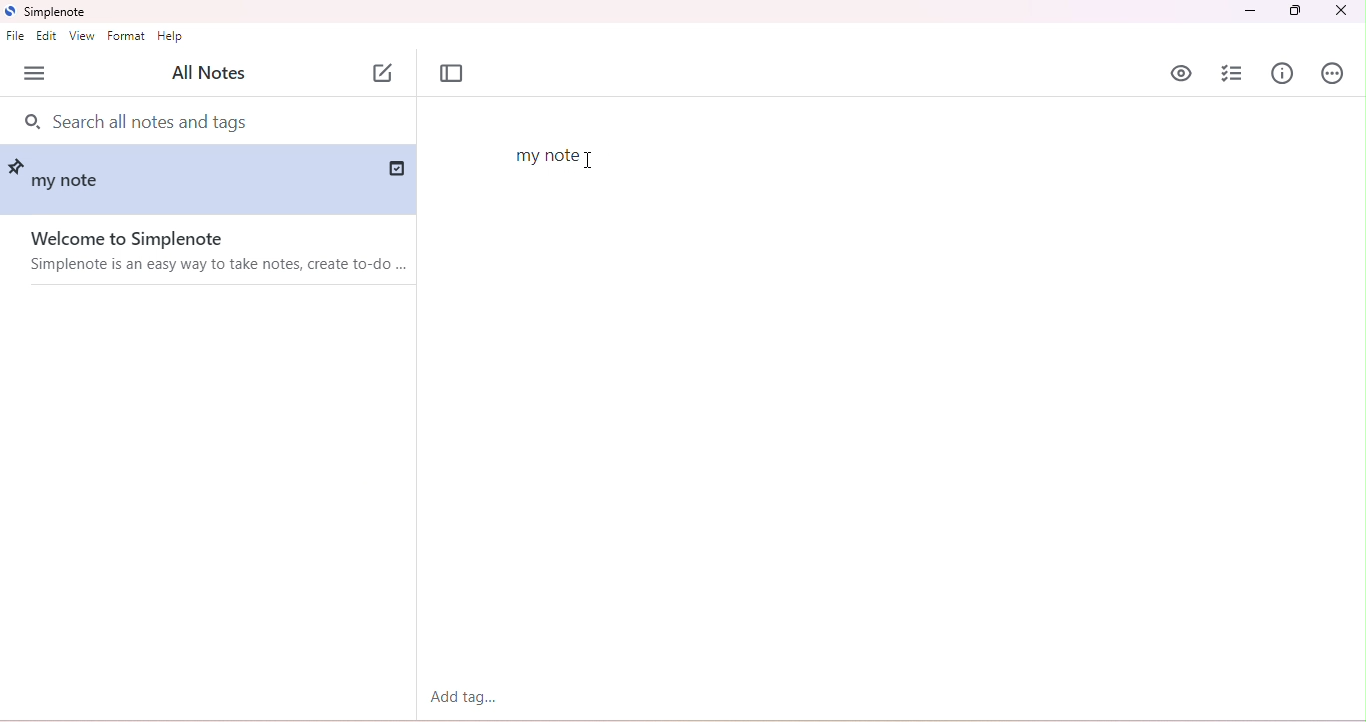 The height and width of the screenshot is (722, 1366). I want to click on file, so click(16, 37).